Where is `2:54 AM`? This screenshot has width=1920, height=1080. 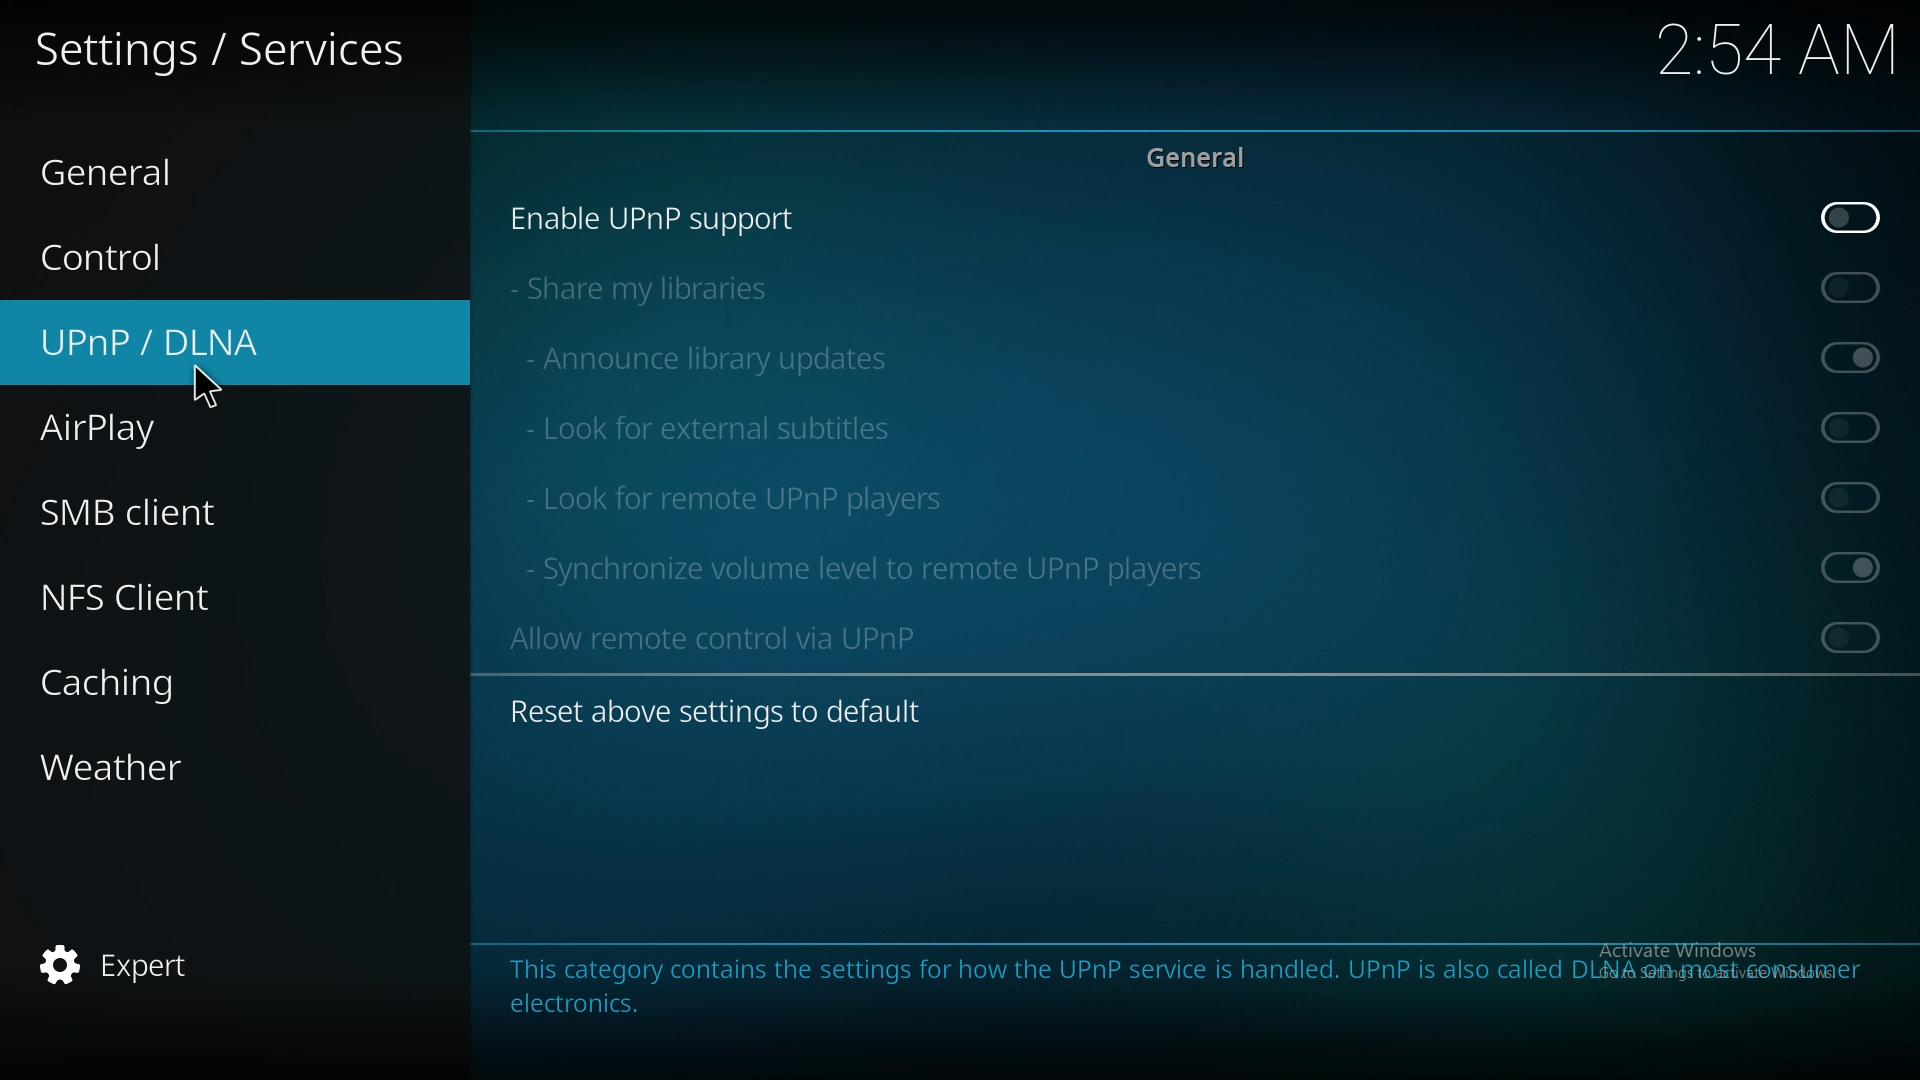
2:54 AM is located at coordinates (1772, 57).